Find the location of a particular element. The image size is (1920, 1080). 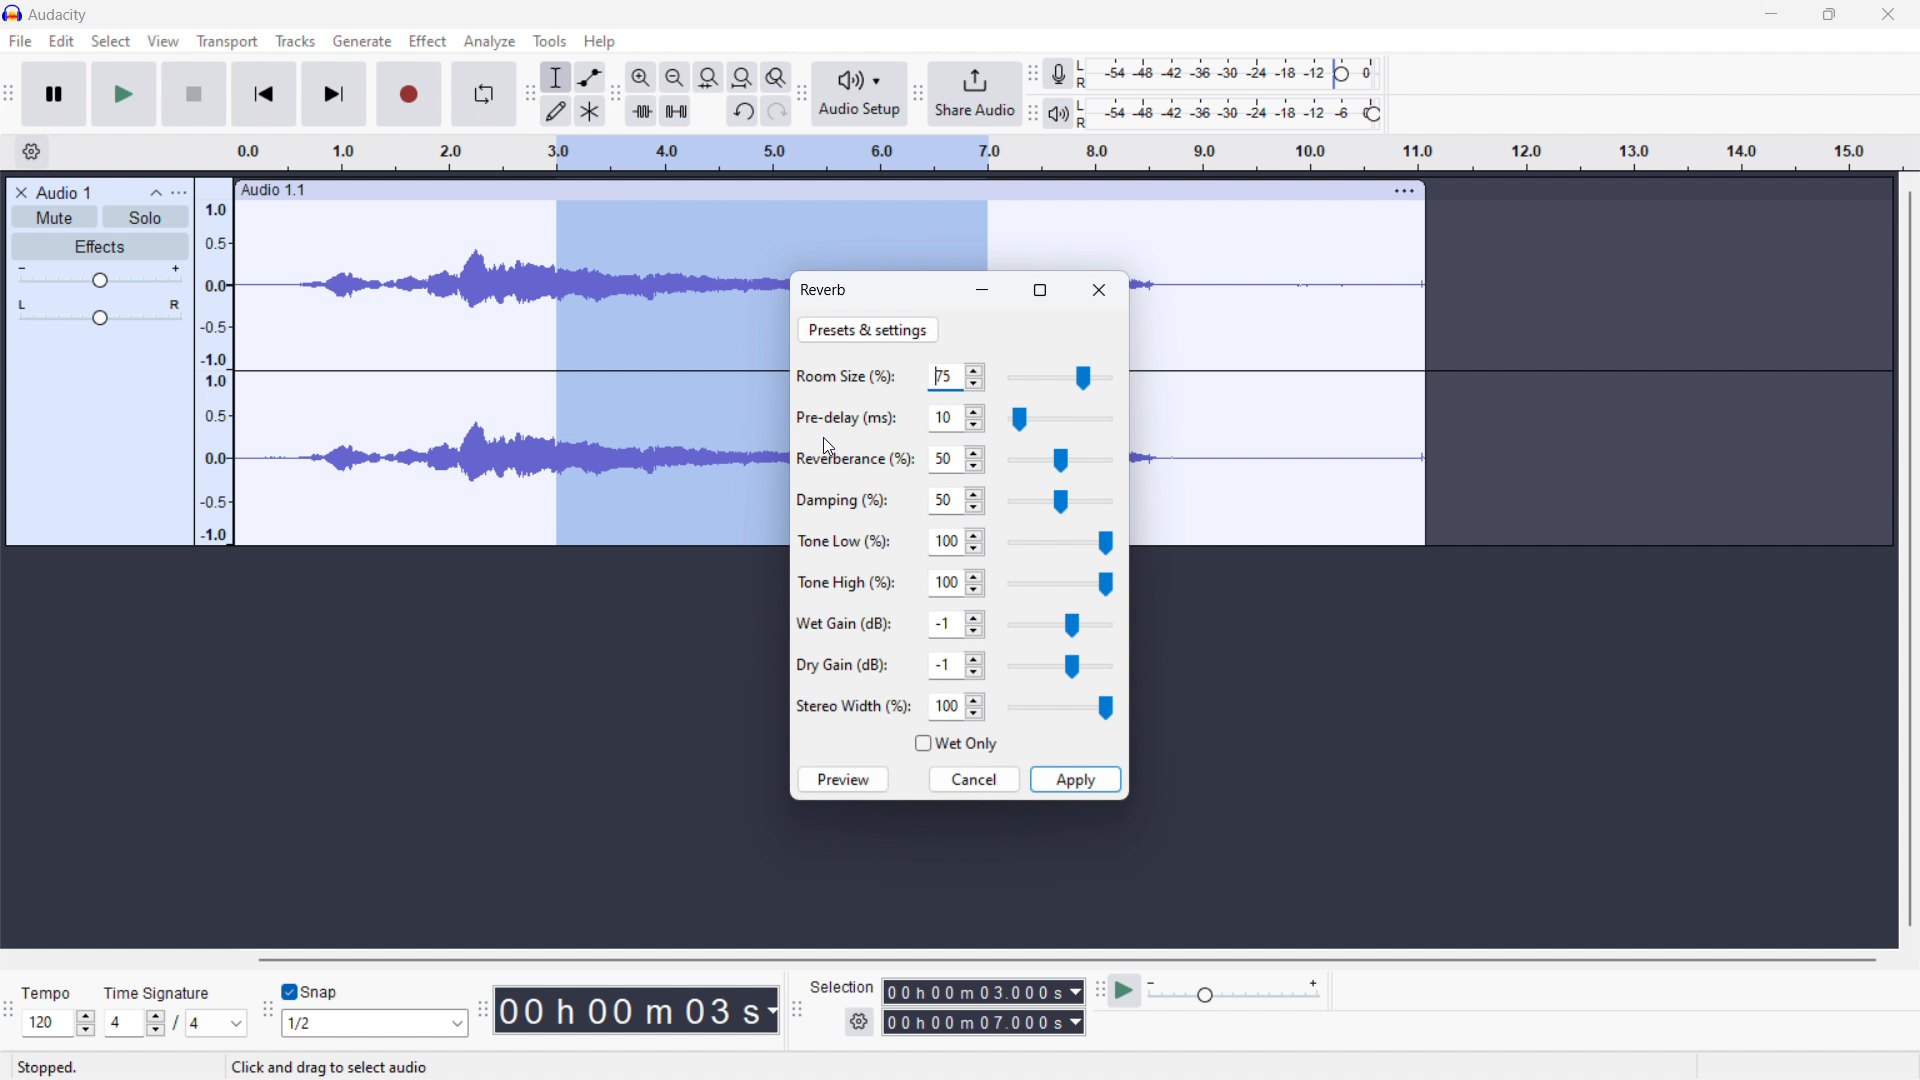

tone high slider is located at coordinates (1061, 582).